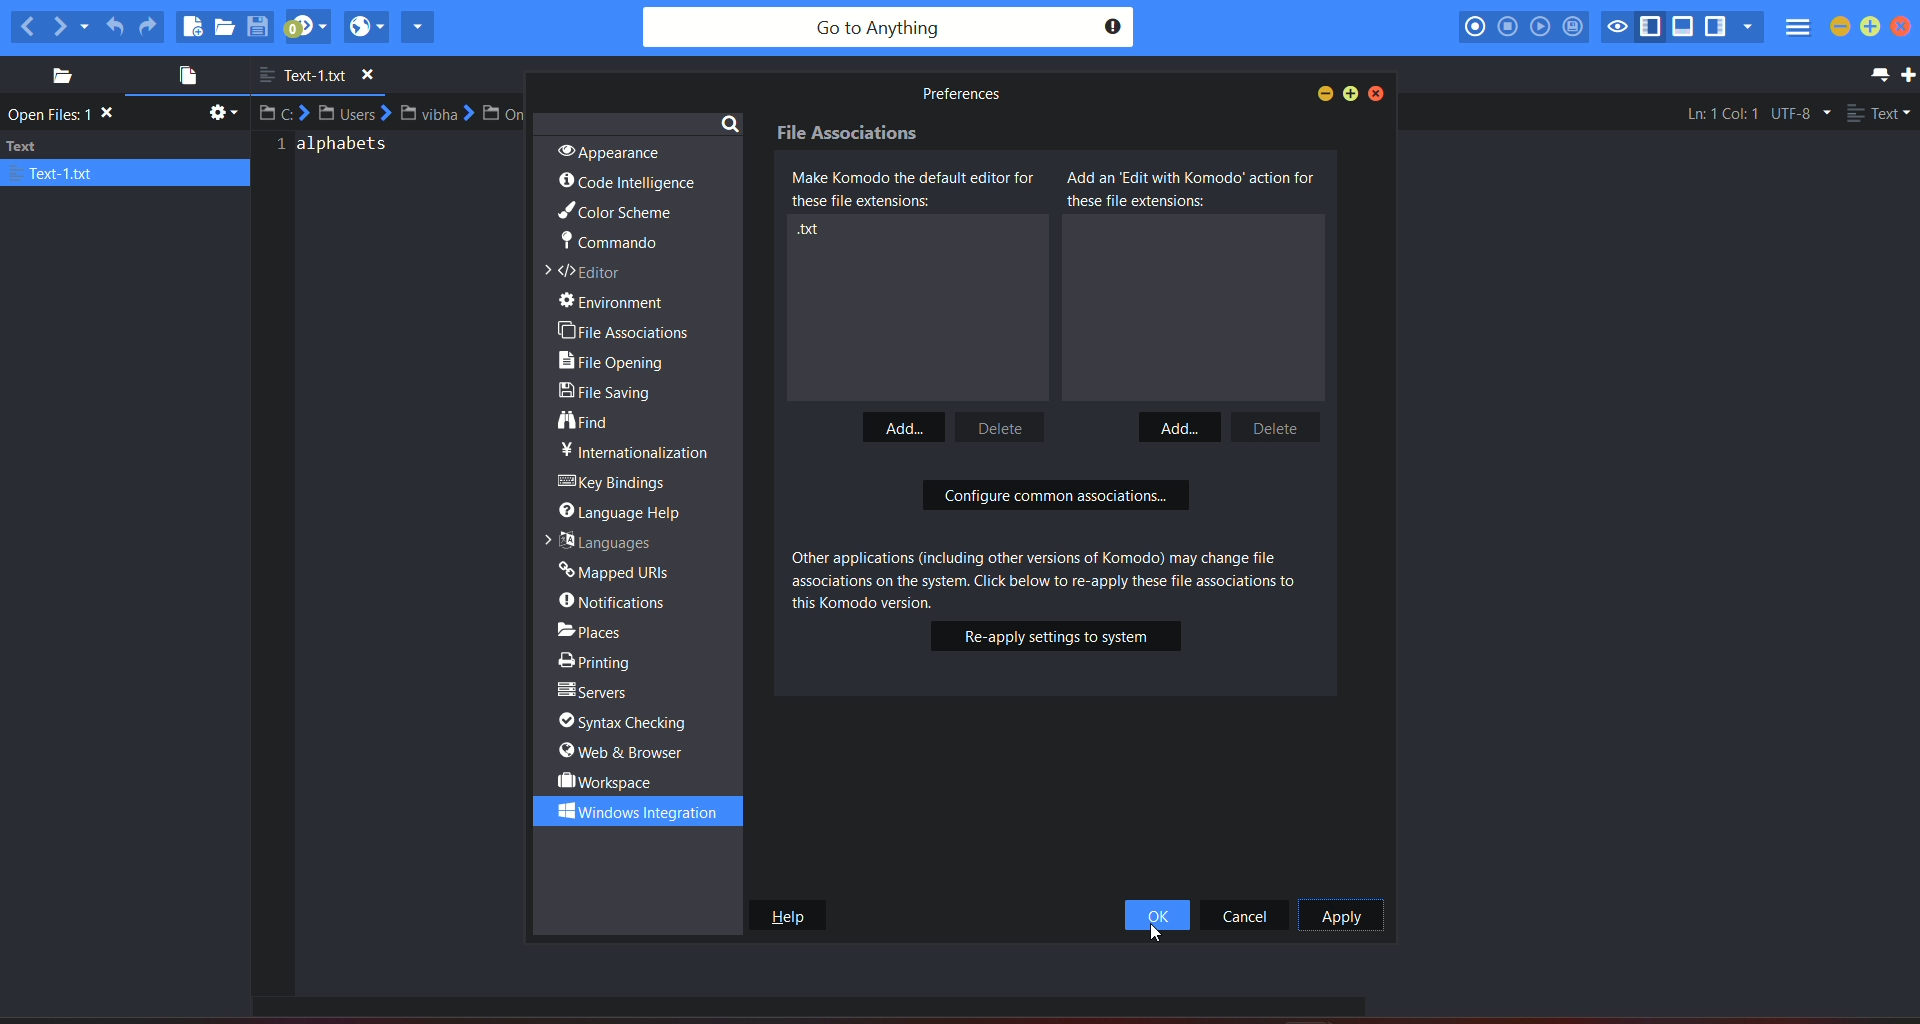  I want to click on delete, so click(1006, 426).